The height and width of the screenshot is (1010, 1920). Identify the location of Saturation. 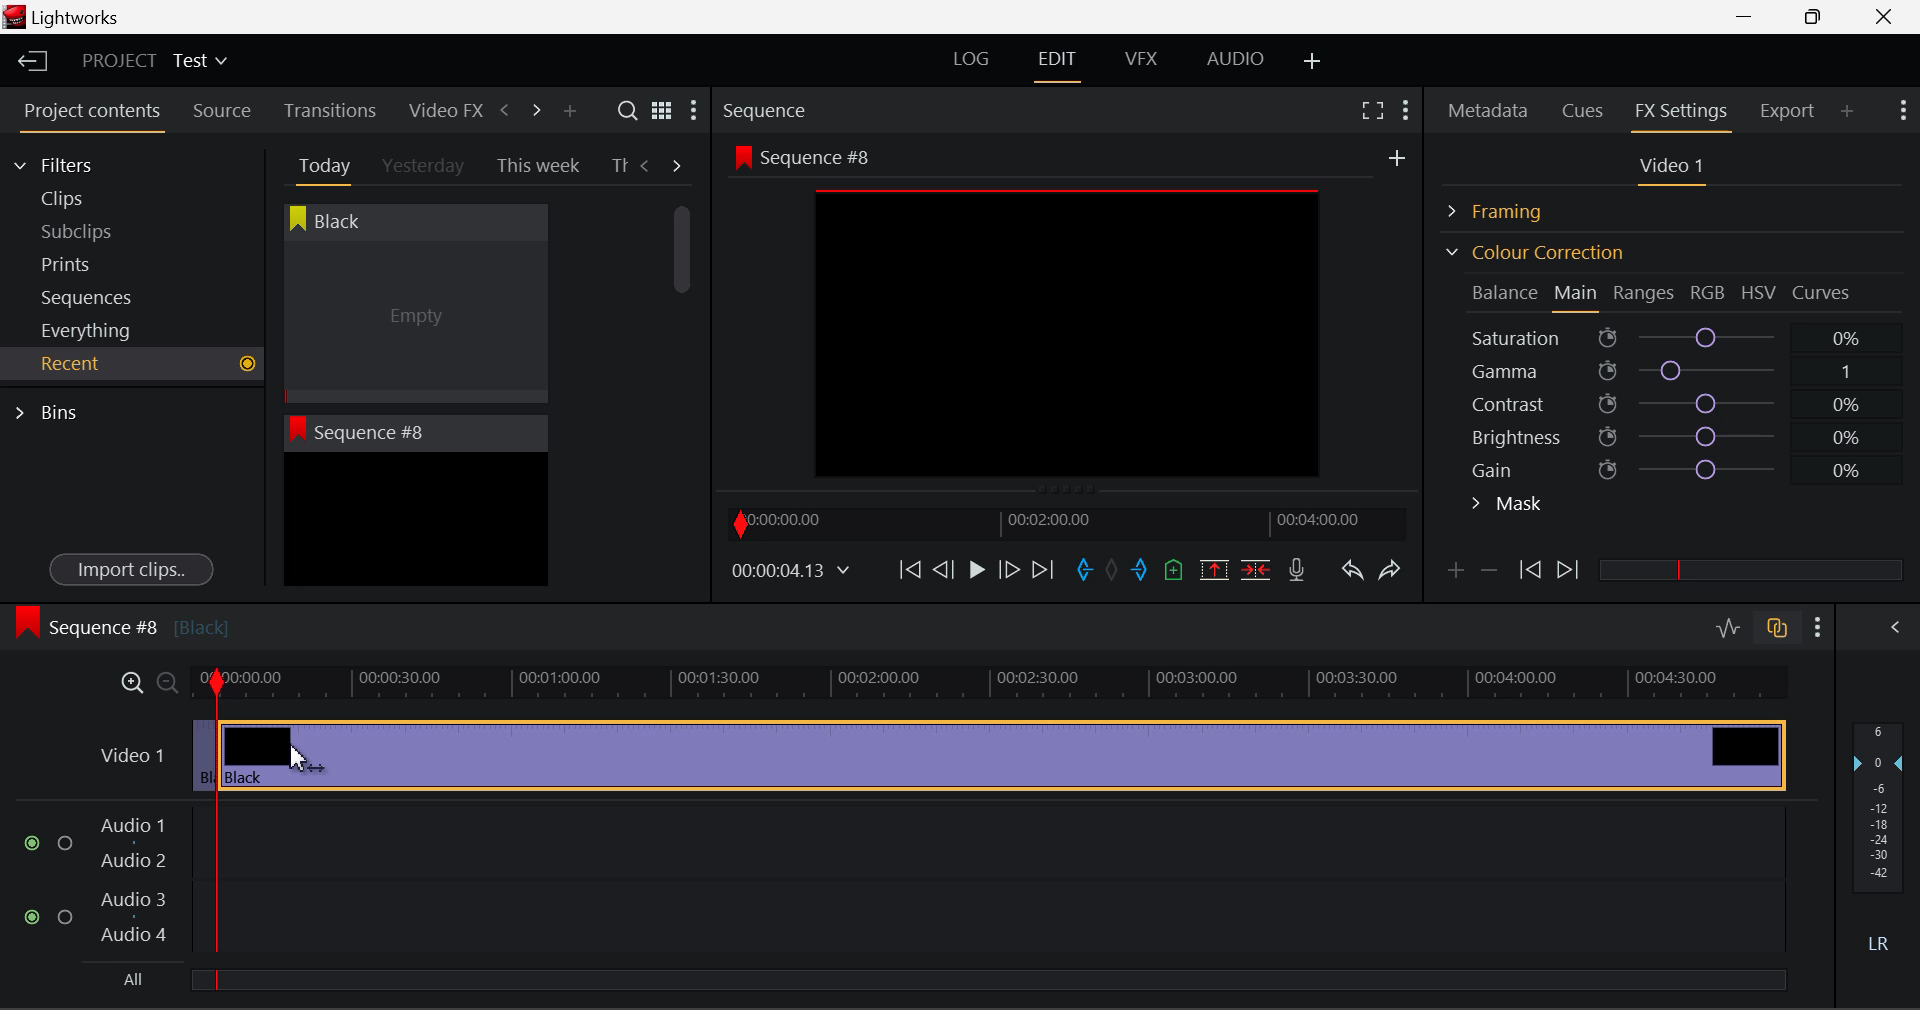
(1669, 334).